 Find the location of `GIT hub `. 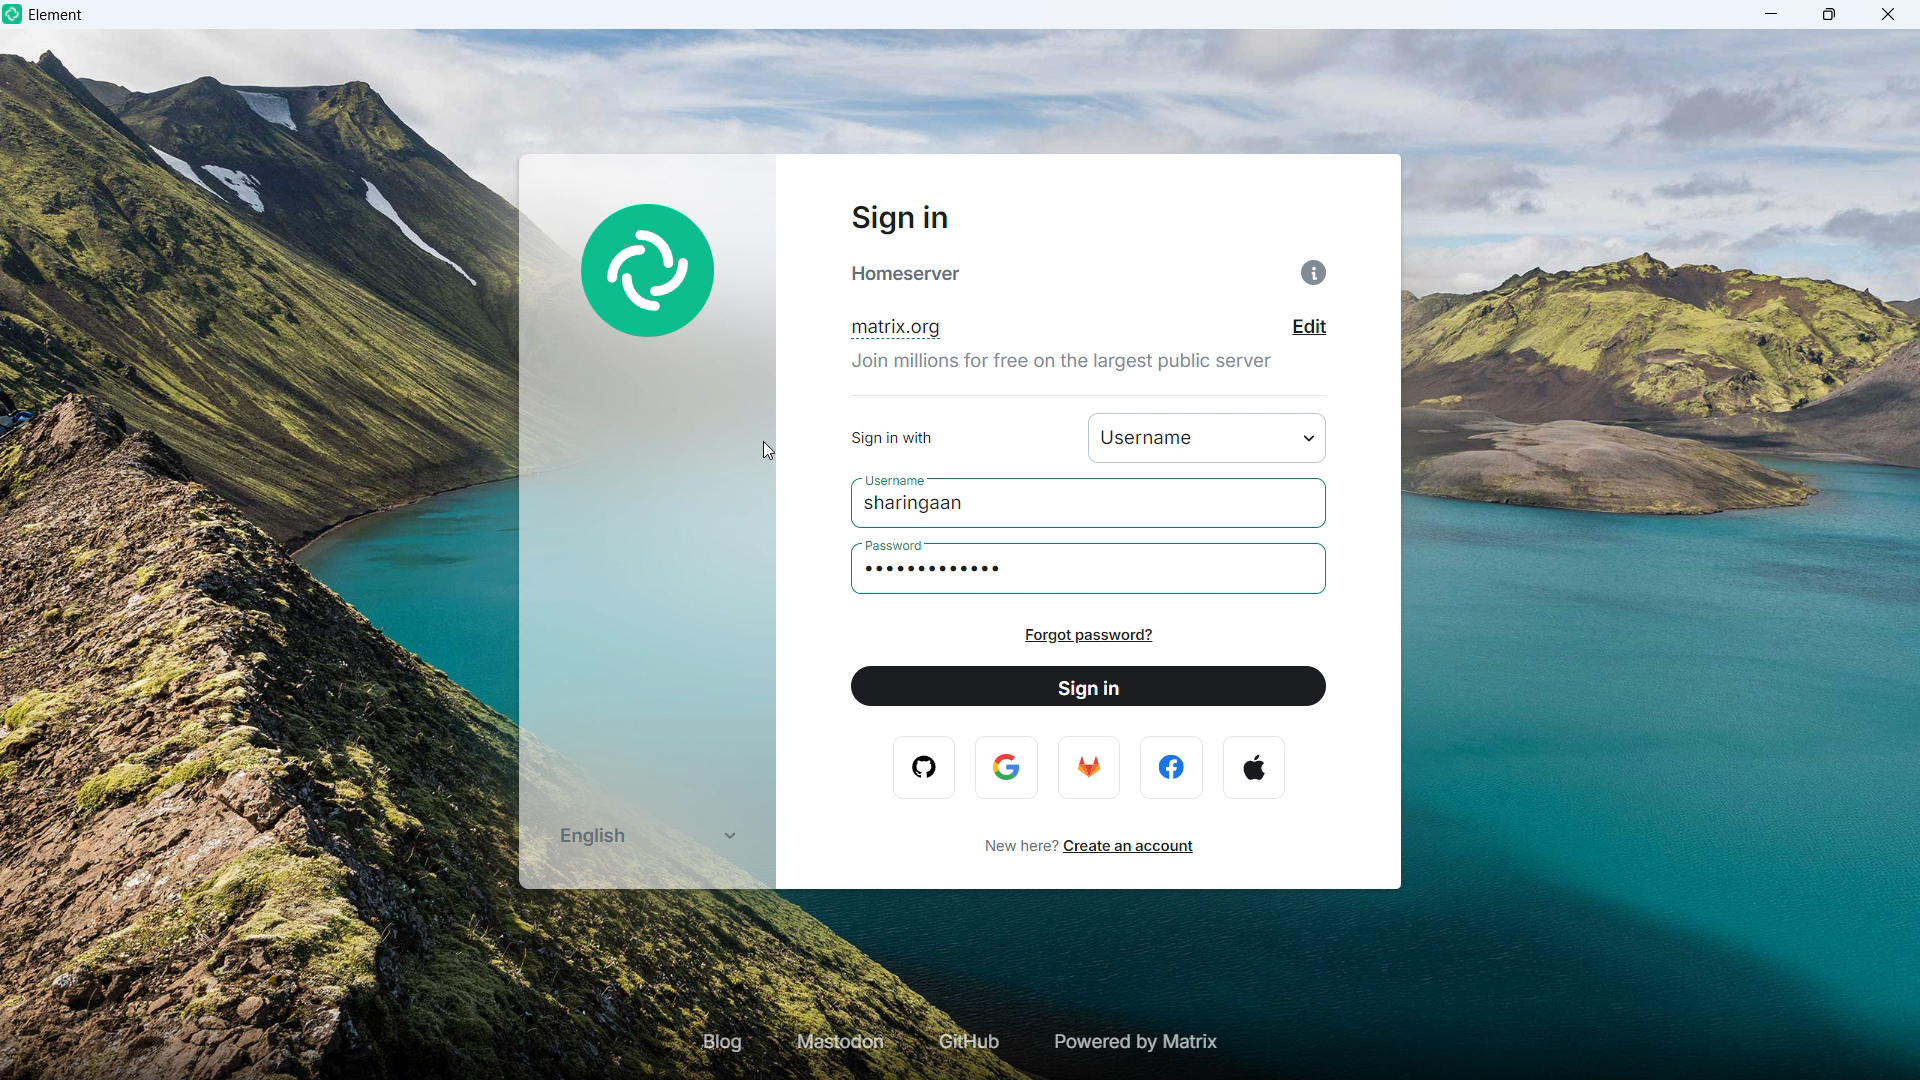

GIT hub  is located at coordinates (965, 1043).